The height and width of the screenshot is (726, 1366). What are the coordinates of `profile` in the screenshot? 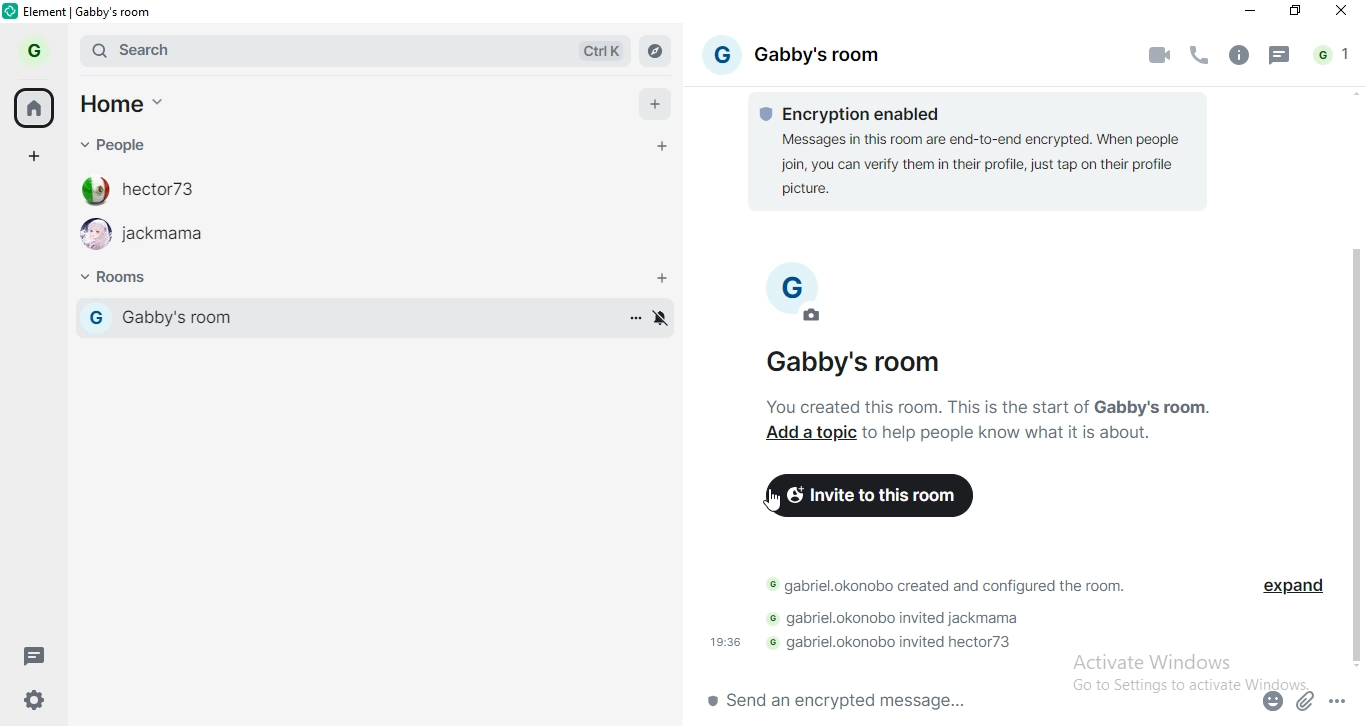 It's located at (94, 236).